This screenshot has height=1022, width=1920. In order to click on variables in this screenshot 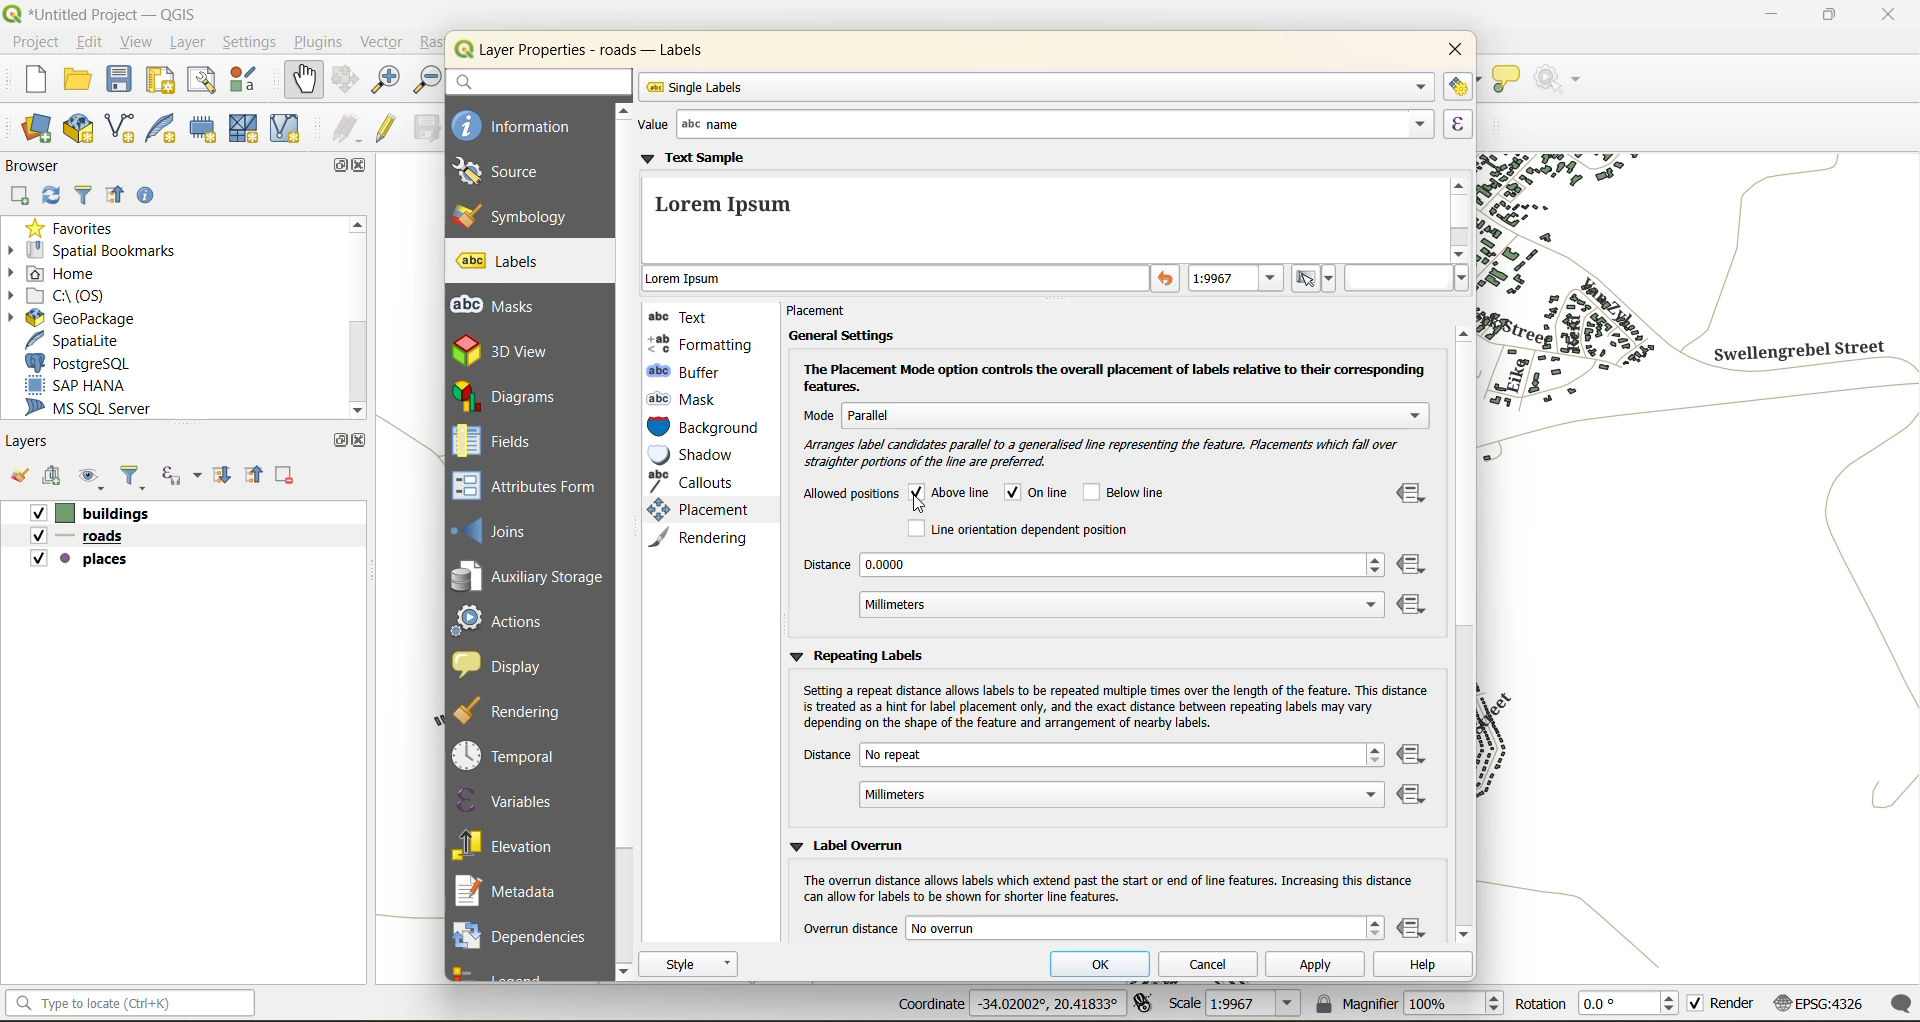, I will do `click(508, 800)`.